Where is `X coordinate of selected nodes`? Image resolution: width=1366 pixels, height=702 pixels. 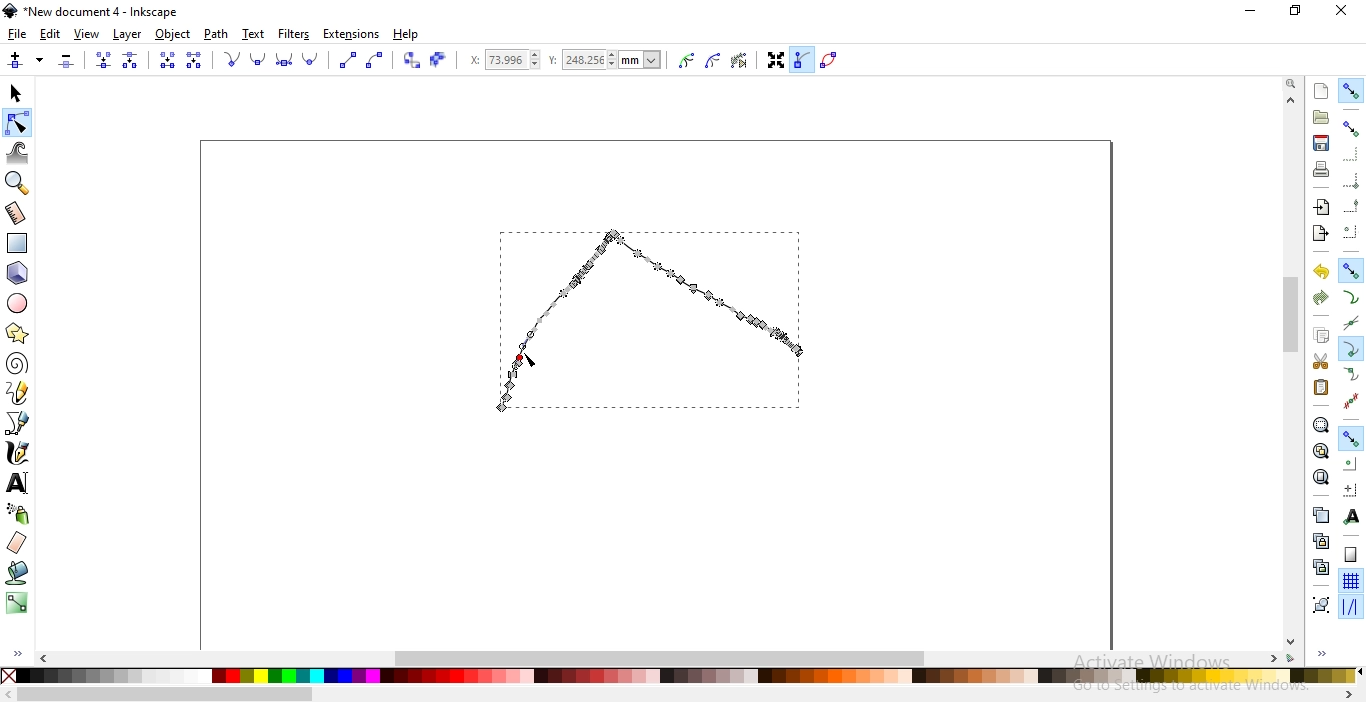
X coordinate of selected nodes is located at coordinates (503, 63).